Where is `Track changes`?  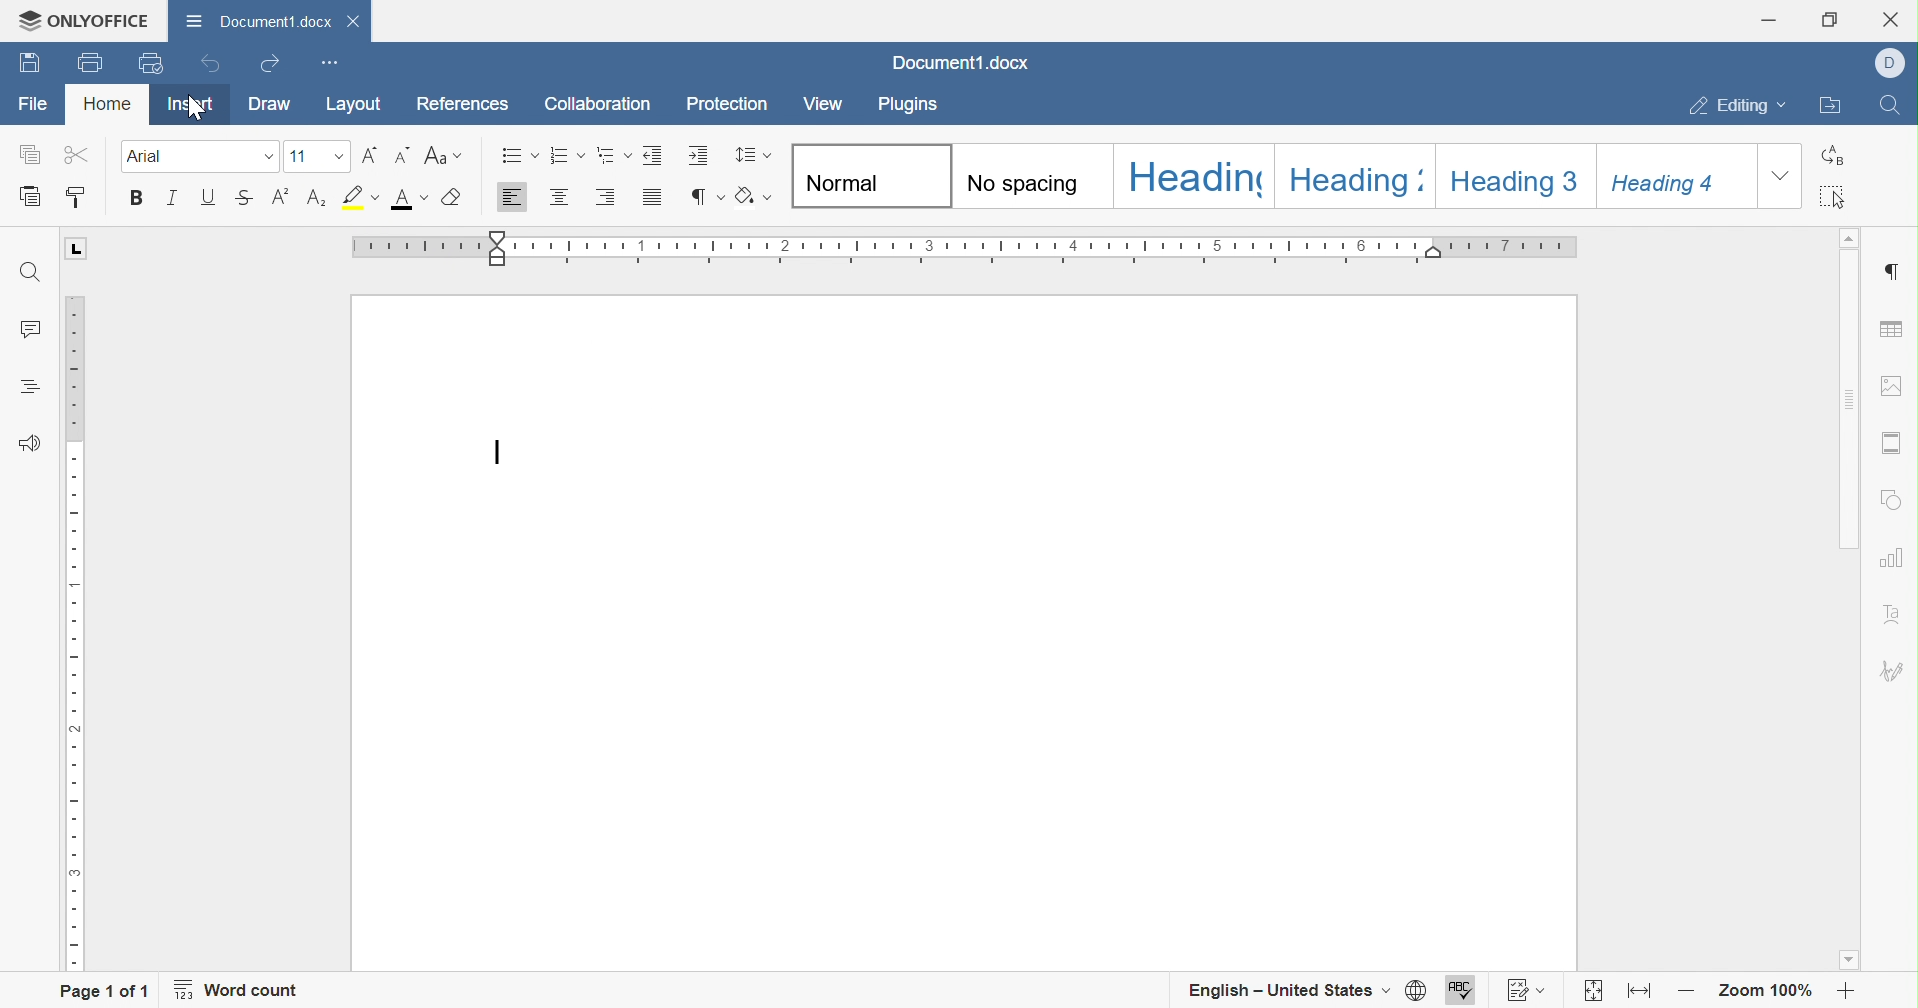
Track changes is located at coordinates (1528, 989).